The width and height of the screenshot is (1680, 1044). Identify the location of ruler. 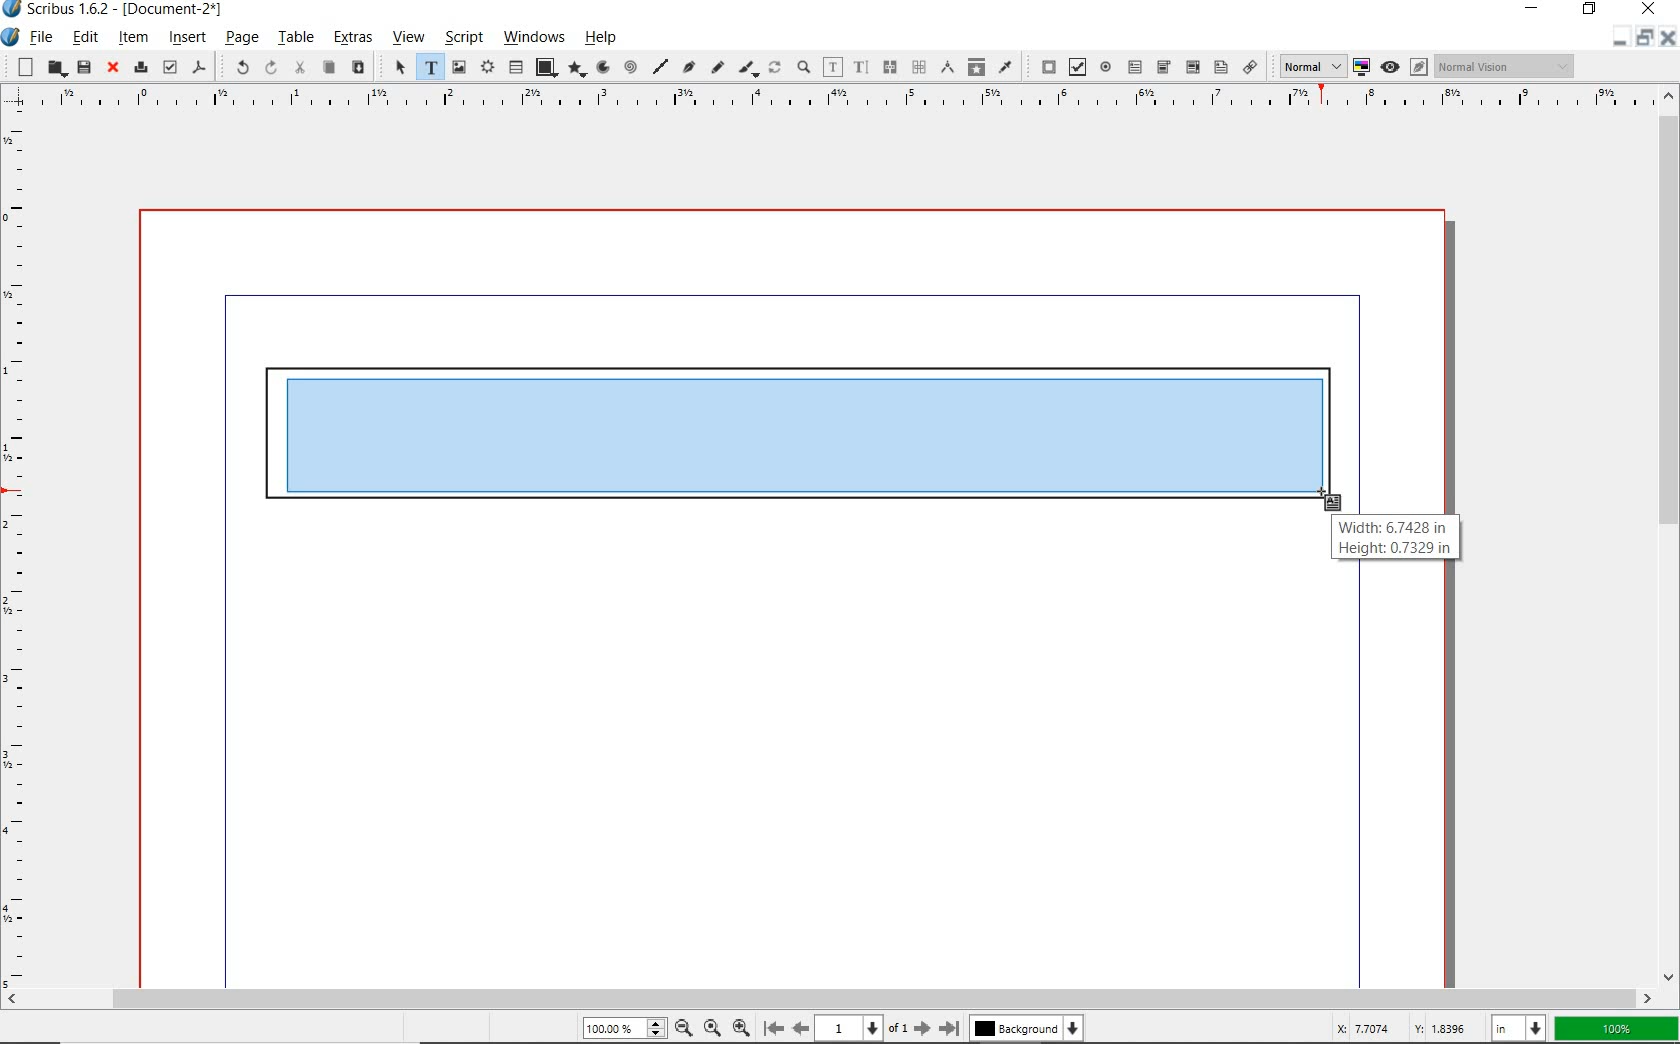
(19, 549).